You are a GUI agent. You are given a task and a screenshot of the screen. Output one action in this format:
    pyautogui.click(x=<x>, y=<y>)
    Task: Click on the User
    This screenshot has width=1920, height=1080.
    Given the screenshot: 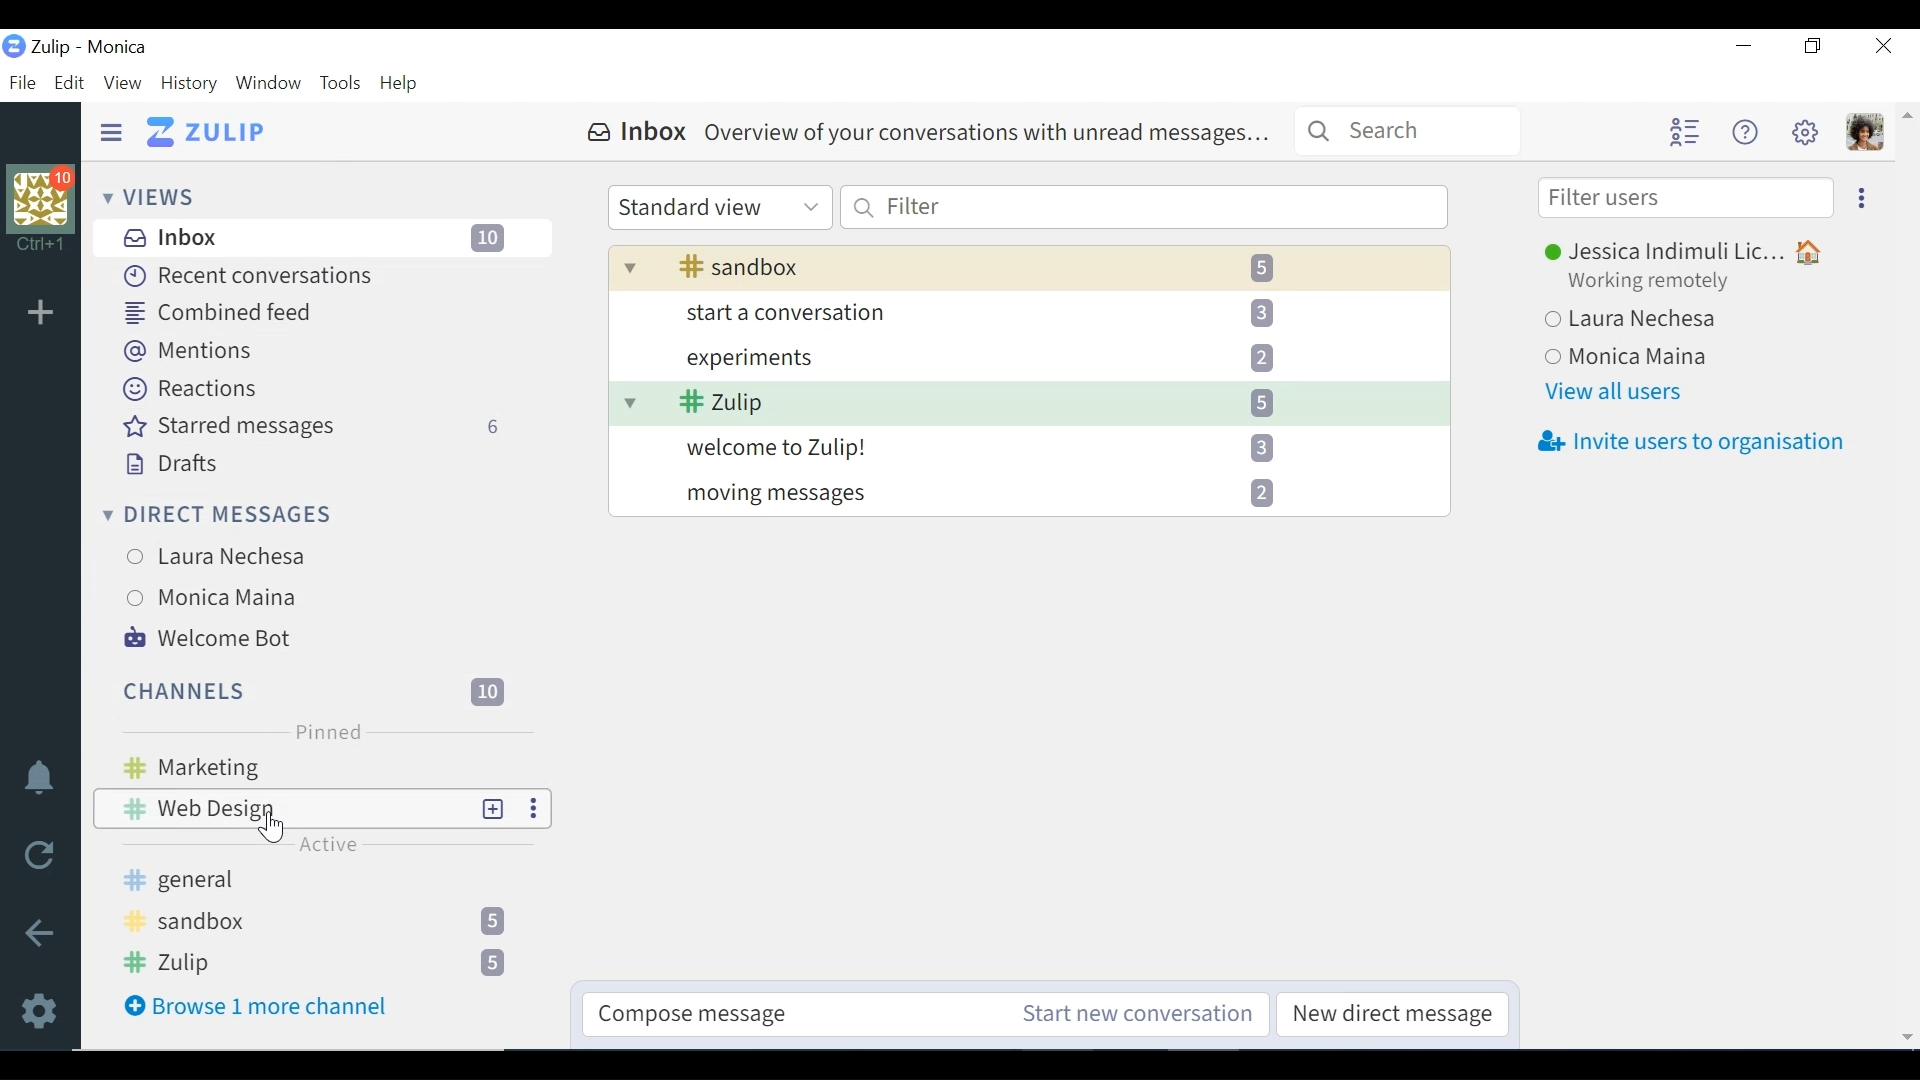 What is the action you would take?
    pyautogui.click(x=1639, y=356)
    